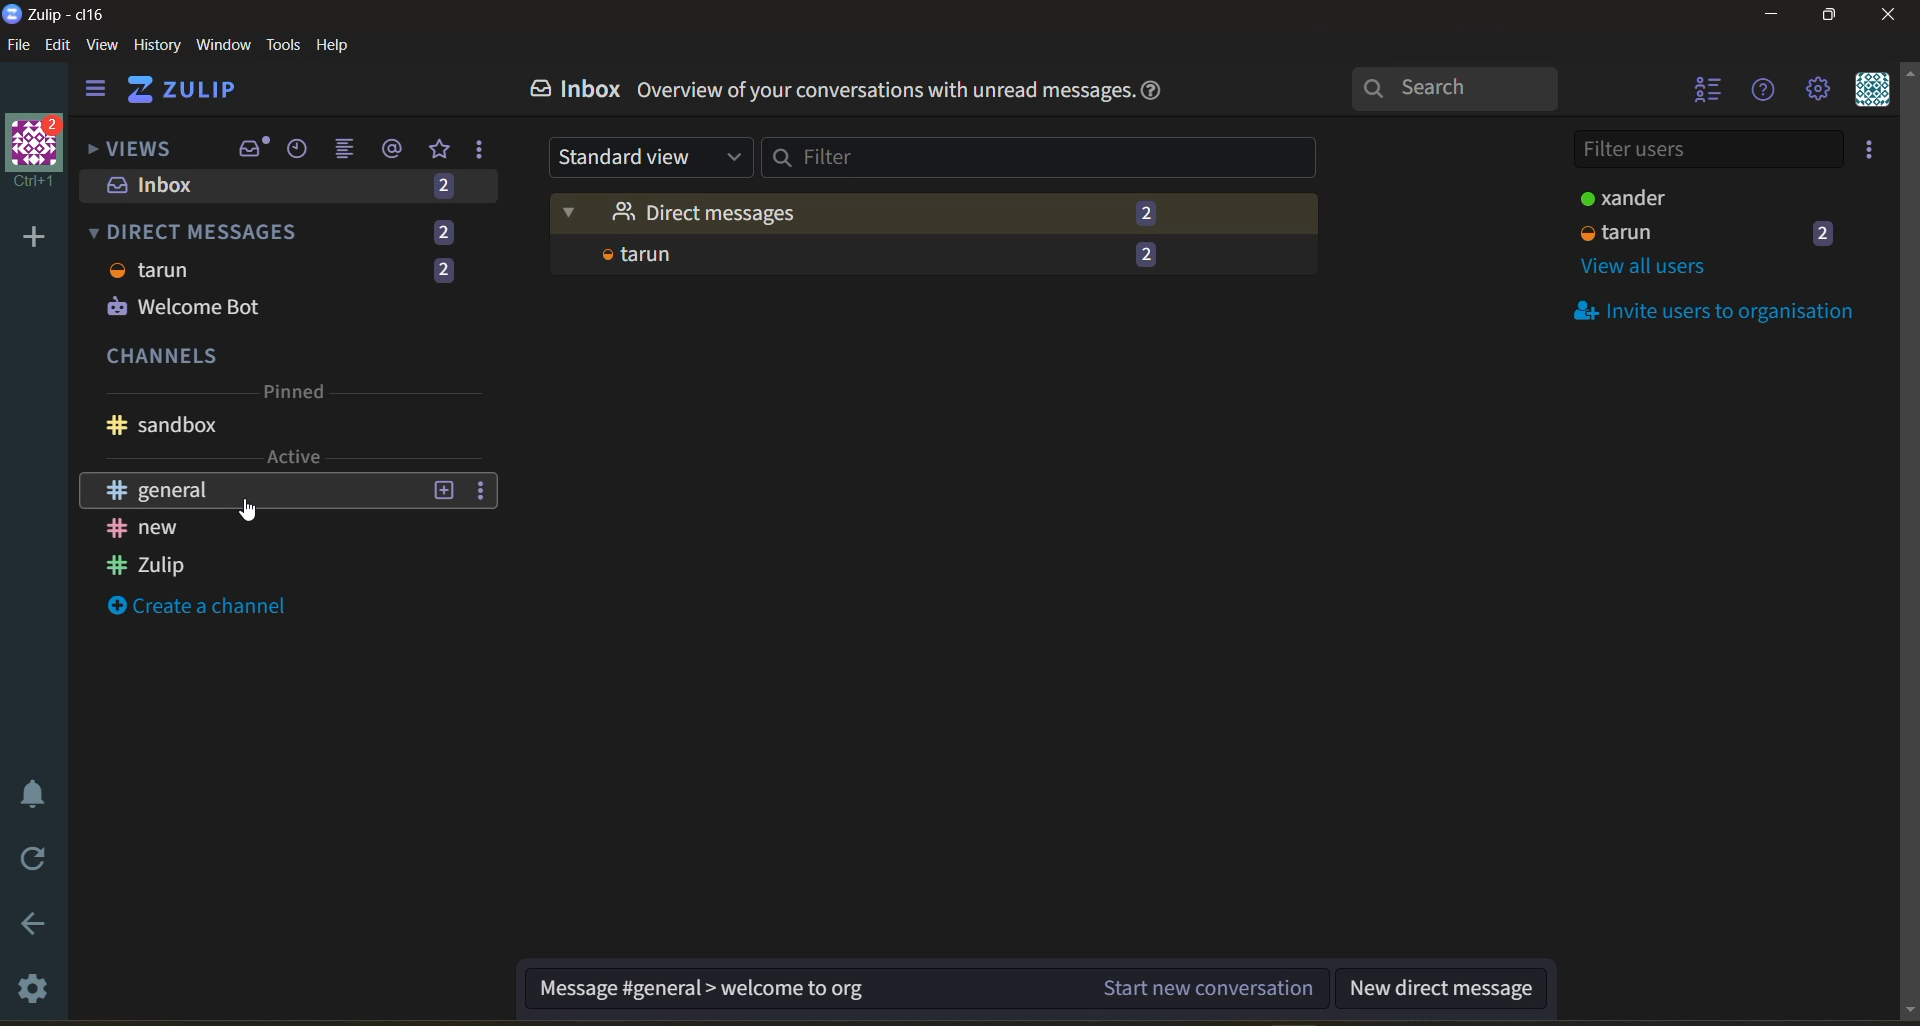  Describe the element at coordinates (353, 152) in the screenshot. I see `combined feed` at that location.